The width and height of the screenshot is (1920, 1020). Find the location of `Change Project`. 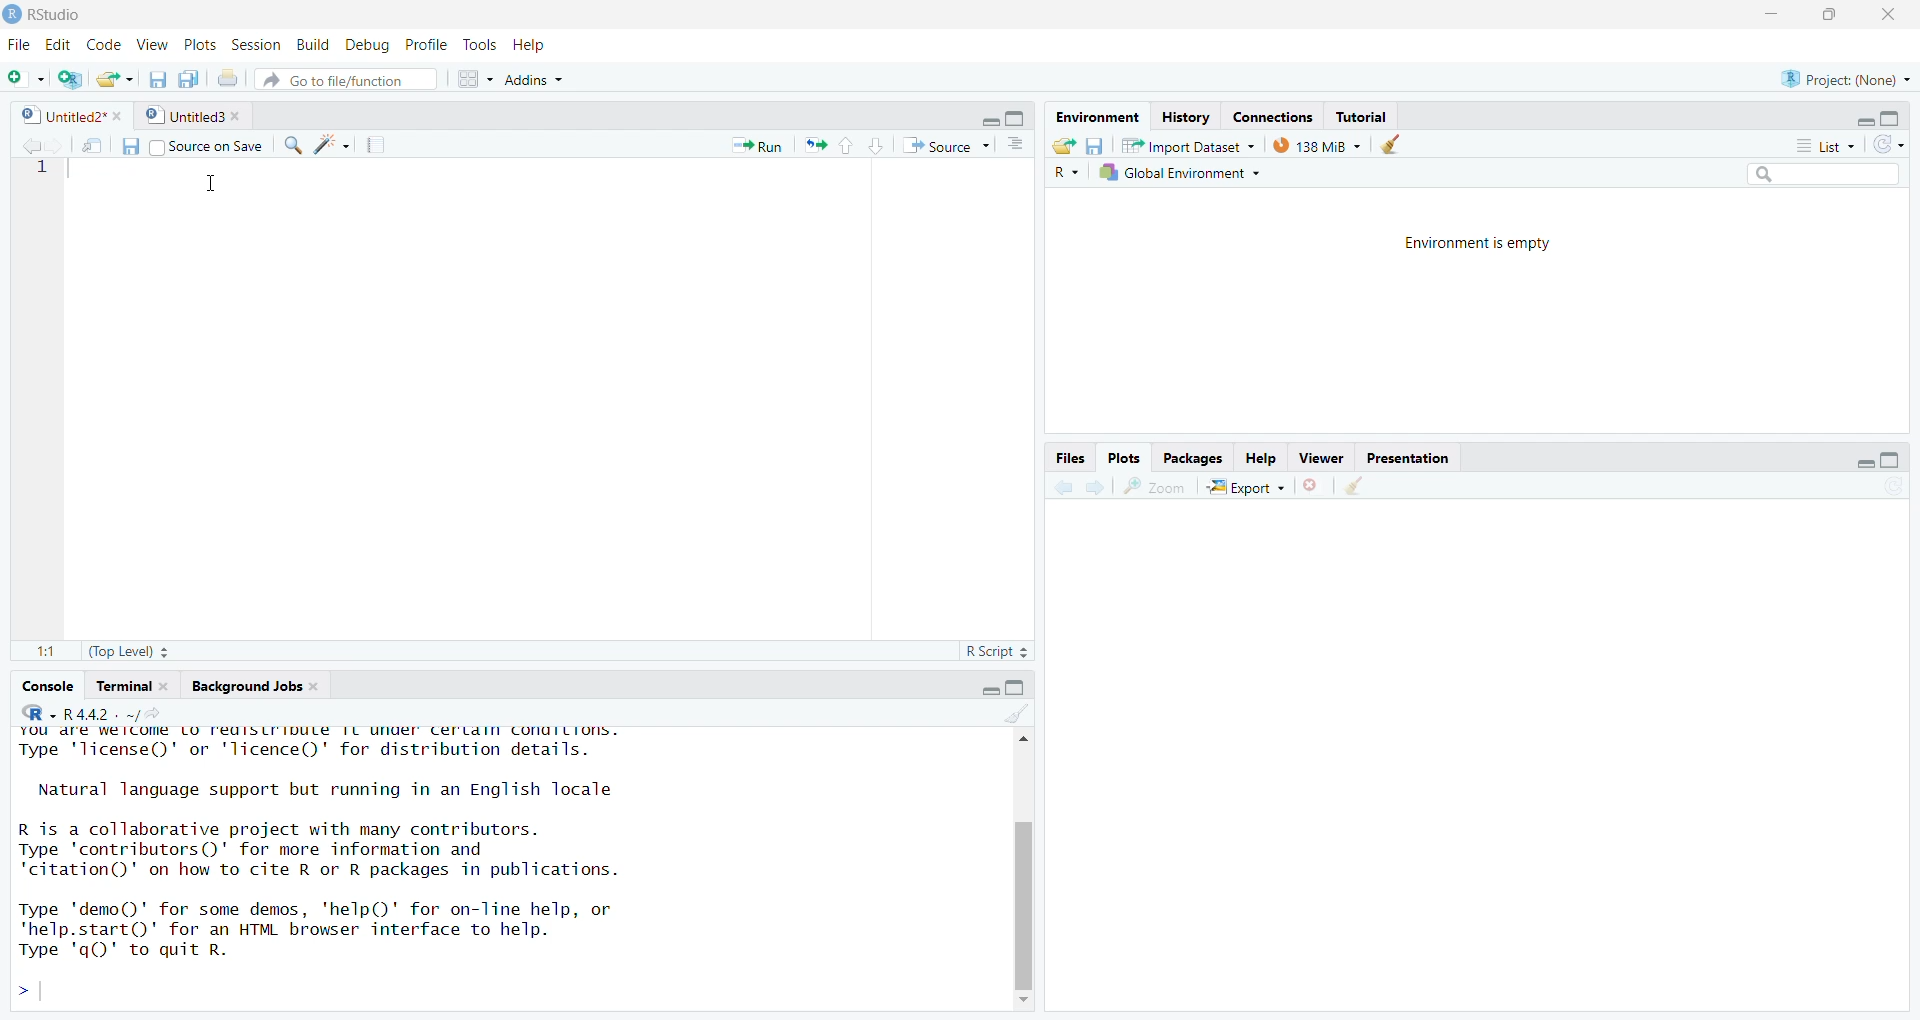

Change Project is located at coordinates (70, 75).